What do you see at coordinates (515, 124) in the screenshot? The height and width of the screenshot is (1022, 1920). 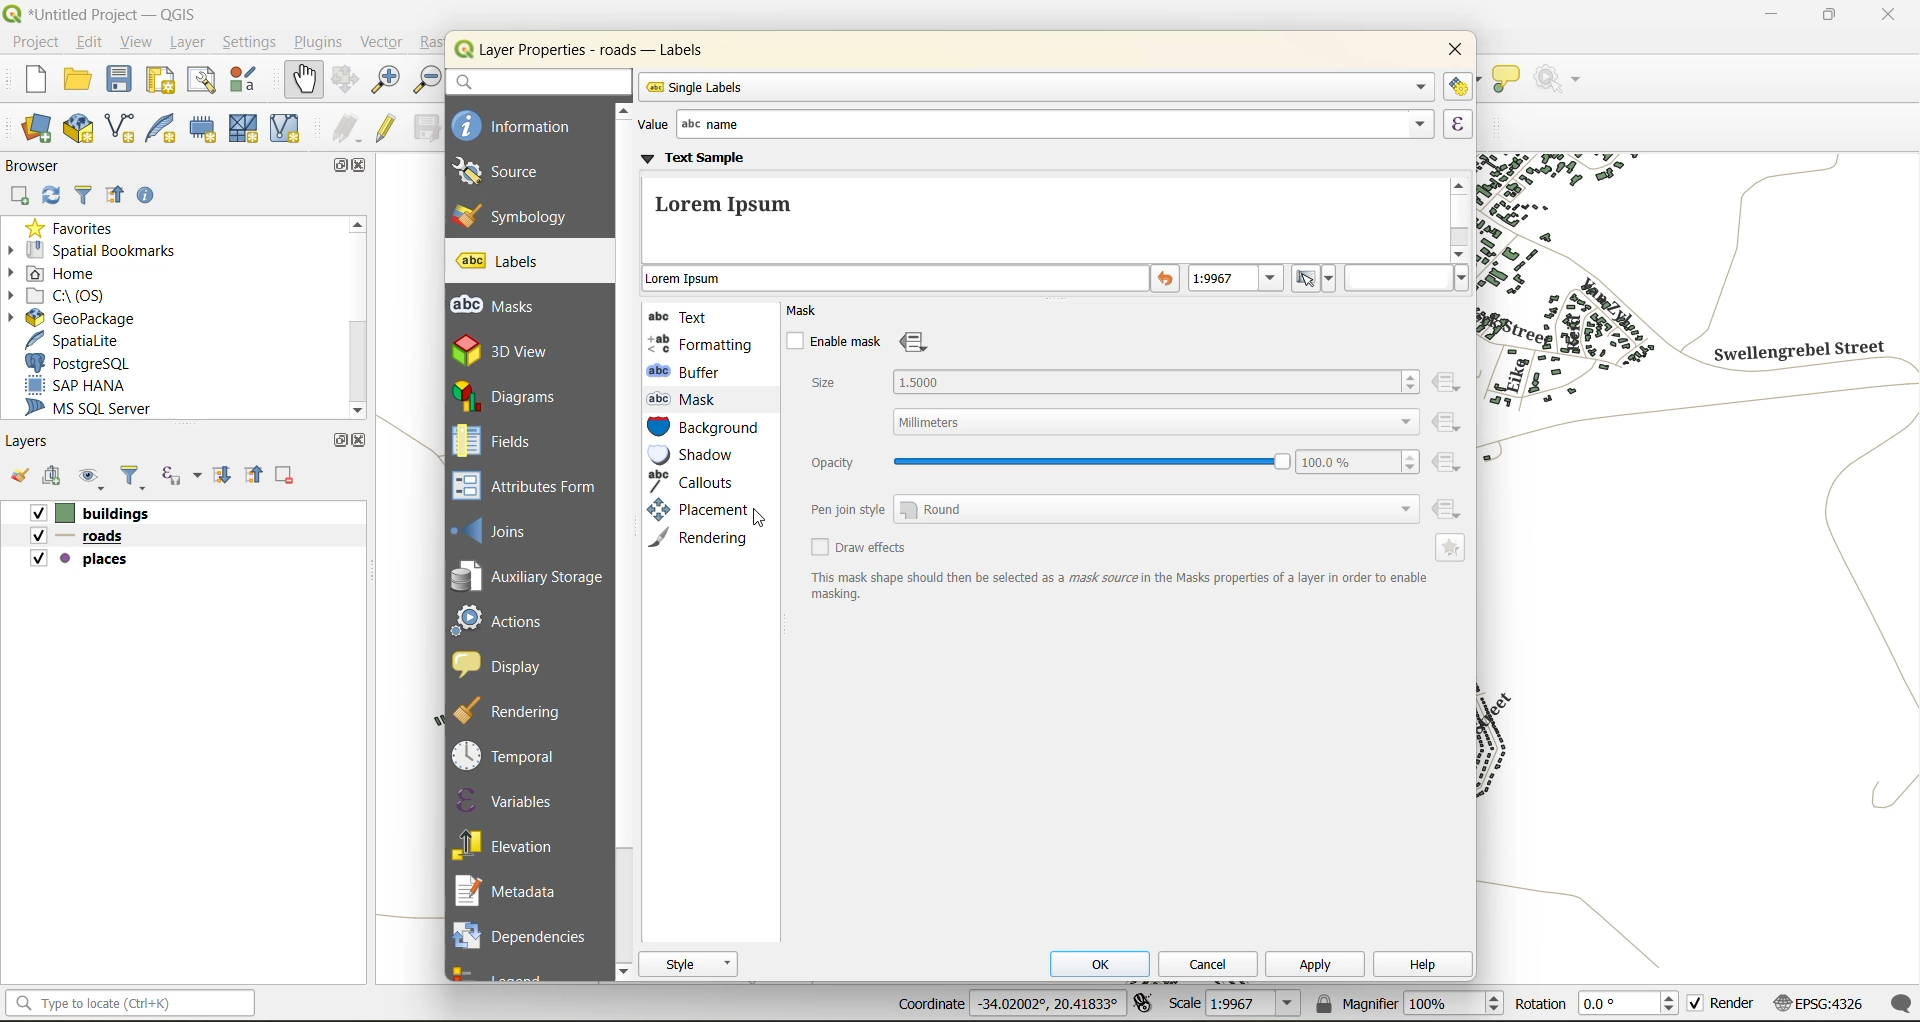 I see `information` at bounding box center [515, 124].